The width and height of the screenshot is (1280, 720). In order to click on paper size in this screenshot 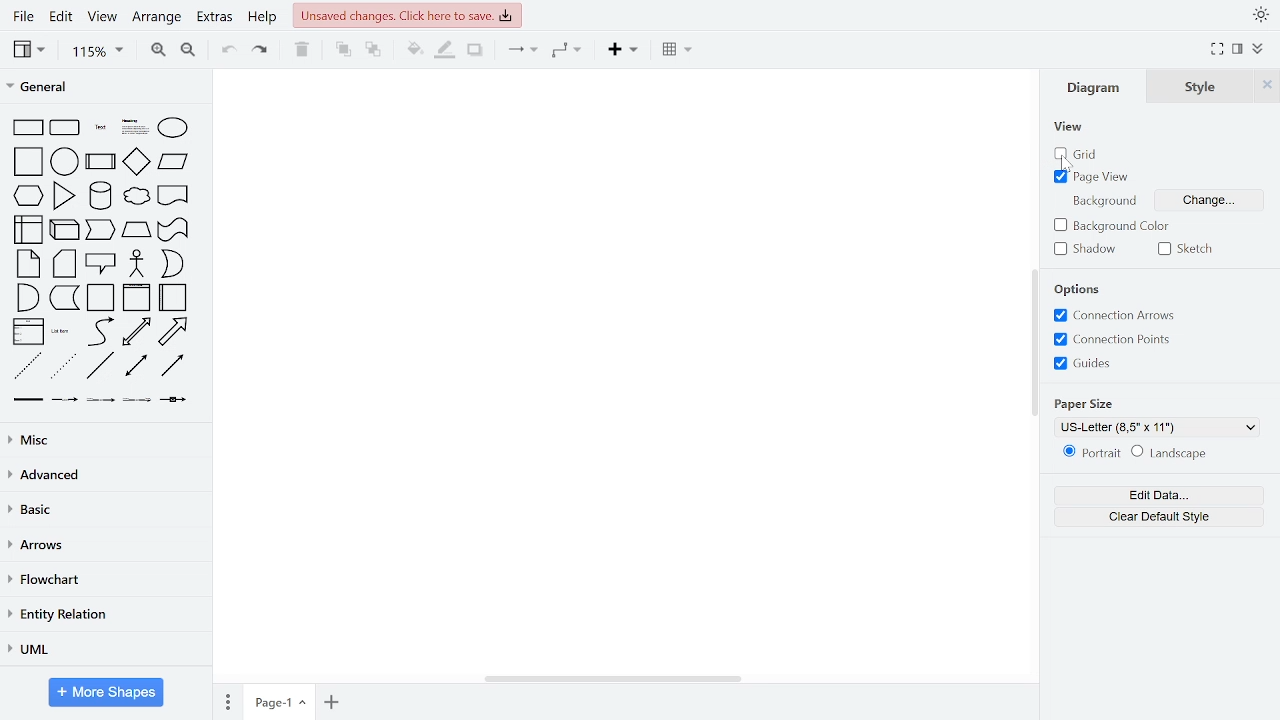, I will do `click(1087, 401)`.